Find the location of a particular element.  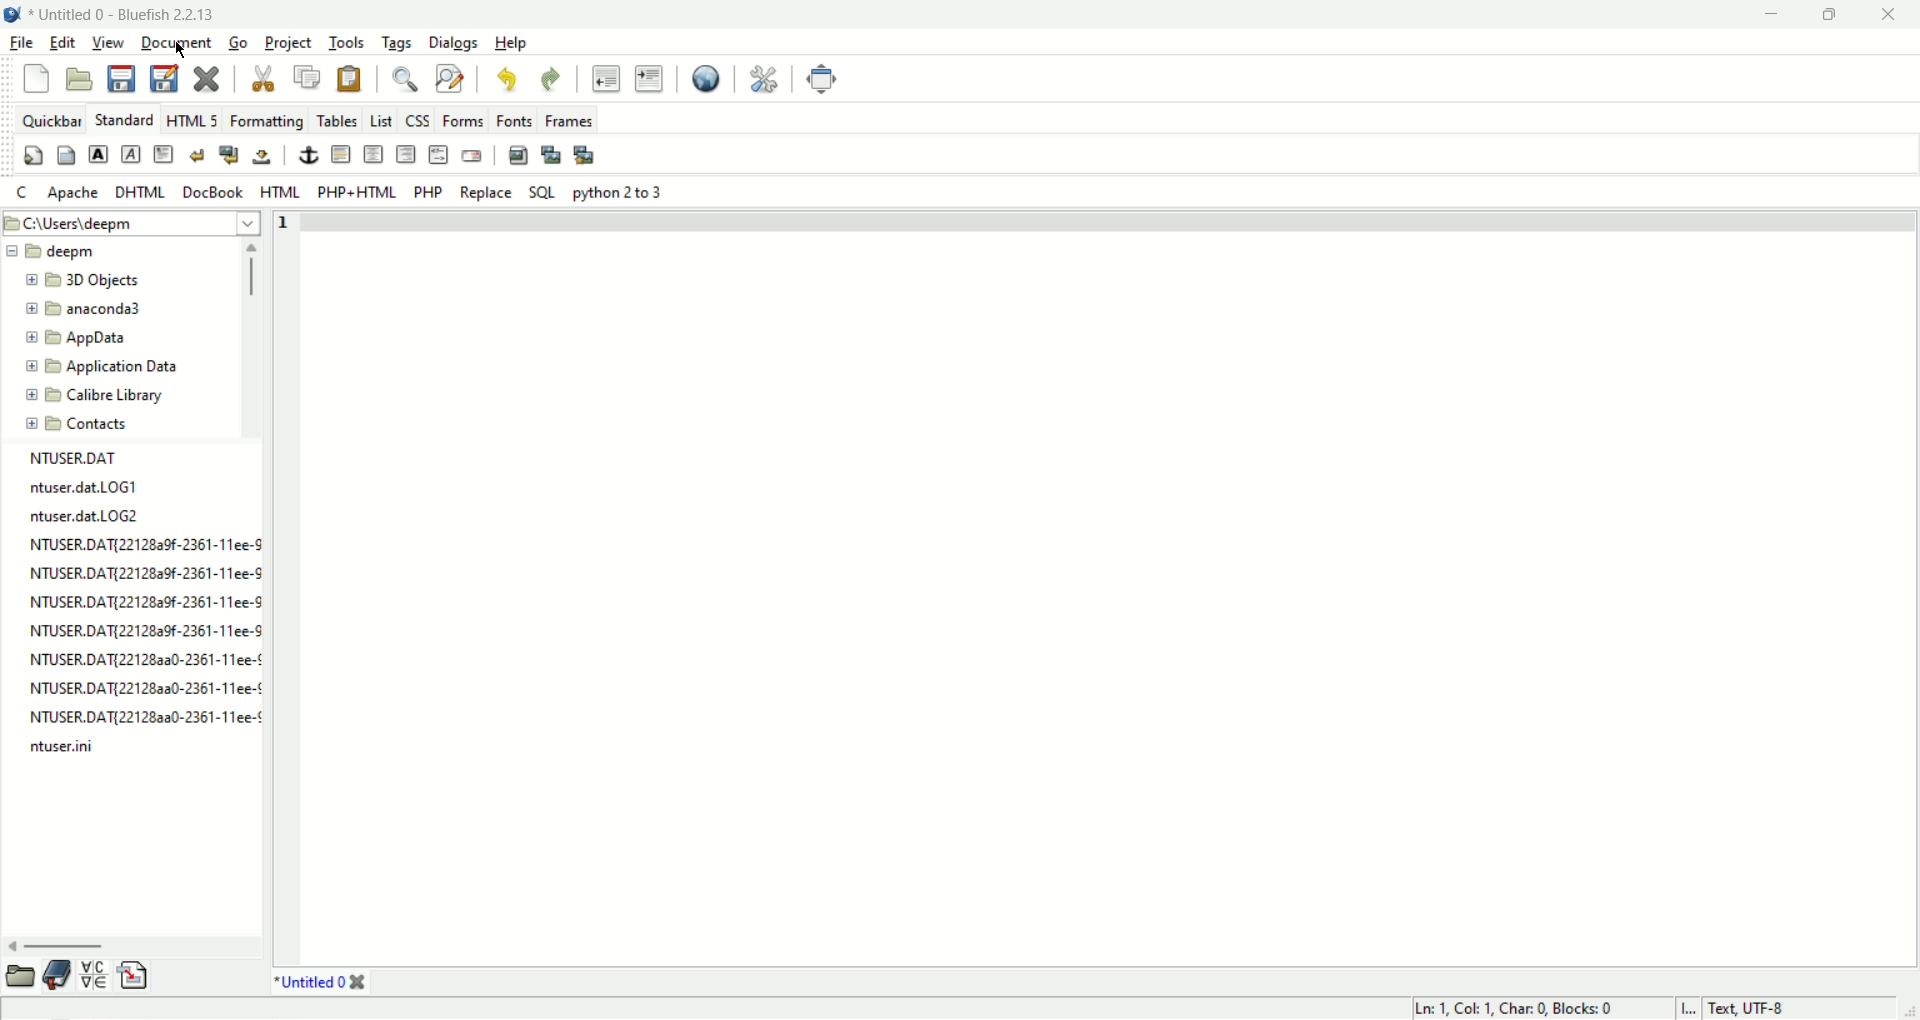

close is located at coordinates (208, 77).